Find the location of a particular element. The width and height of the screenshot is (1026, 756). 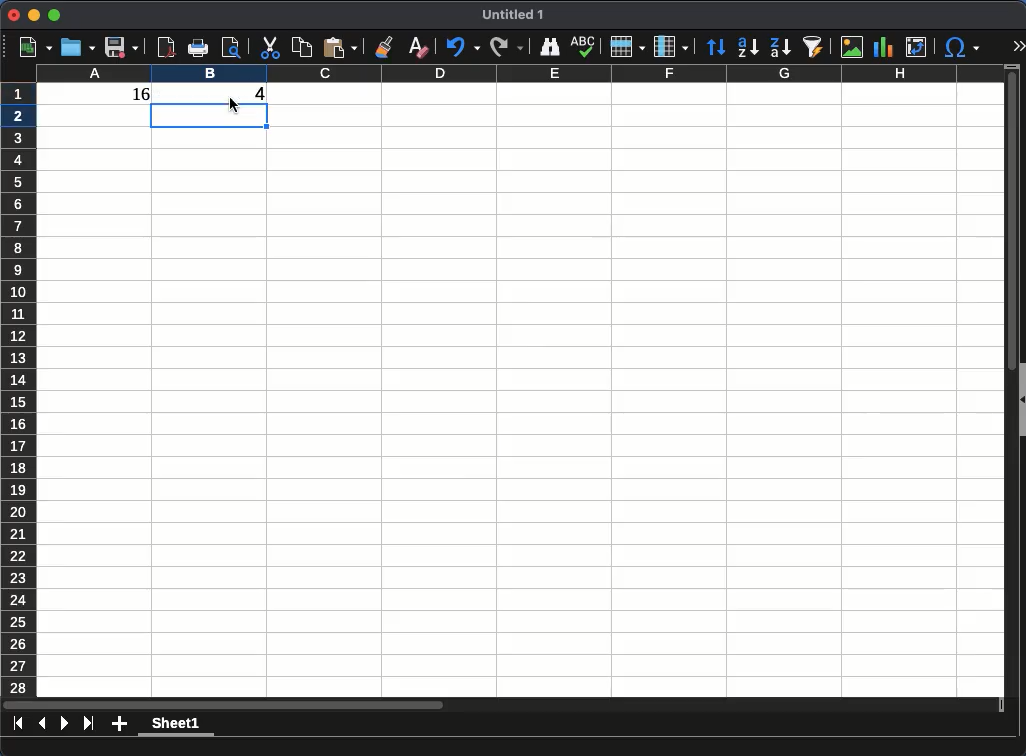

first sheet is located at coordinates (19, 723).